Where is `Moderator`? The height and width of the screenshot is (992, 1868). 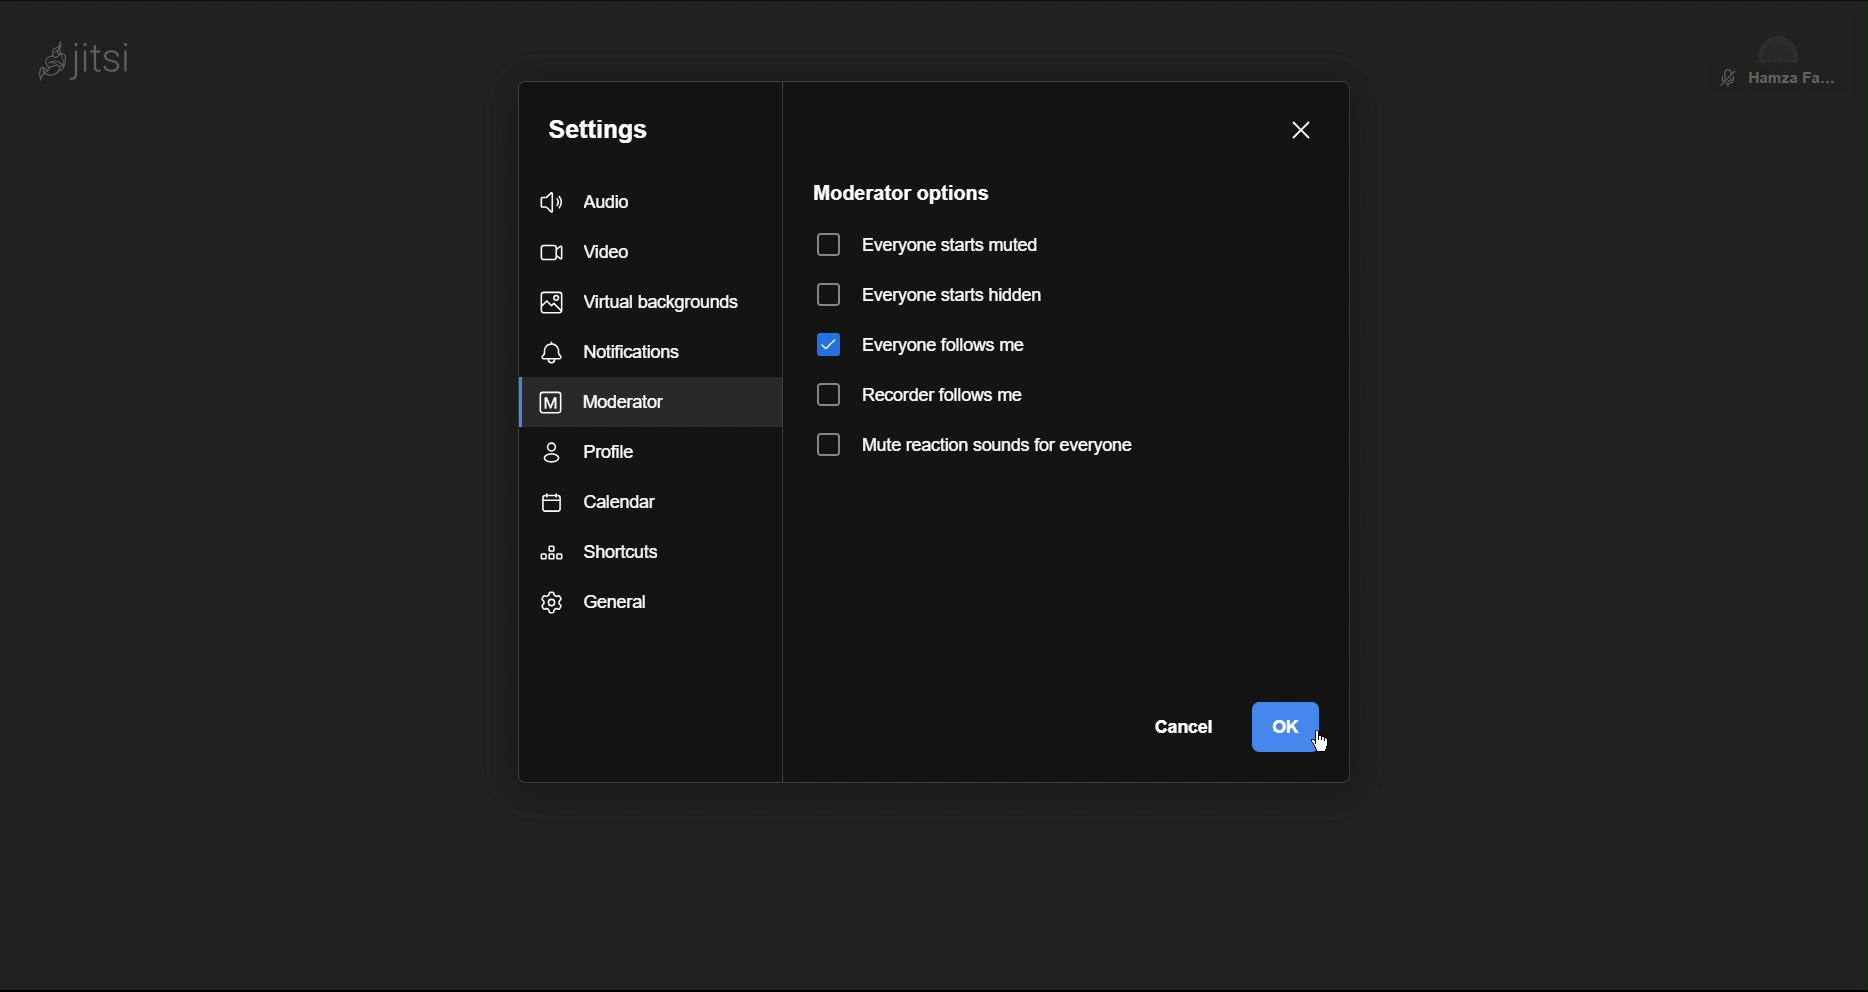 Moderator is located at coordinates (606, 403).